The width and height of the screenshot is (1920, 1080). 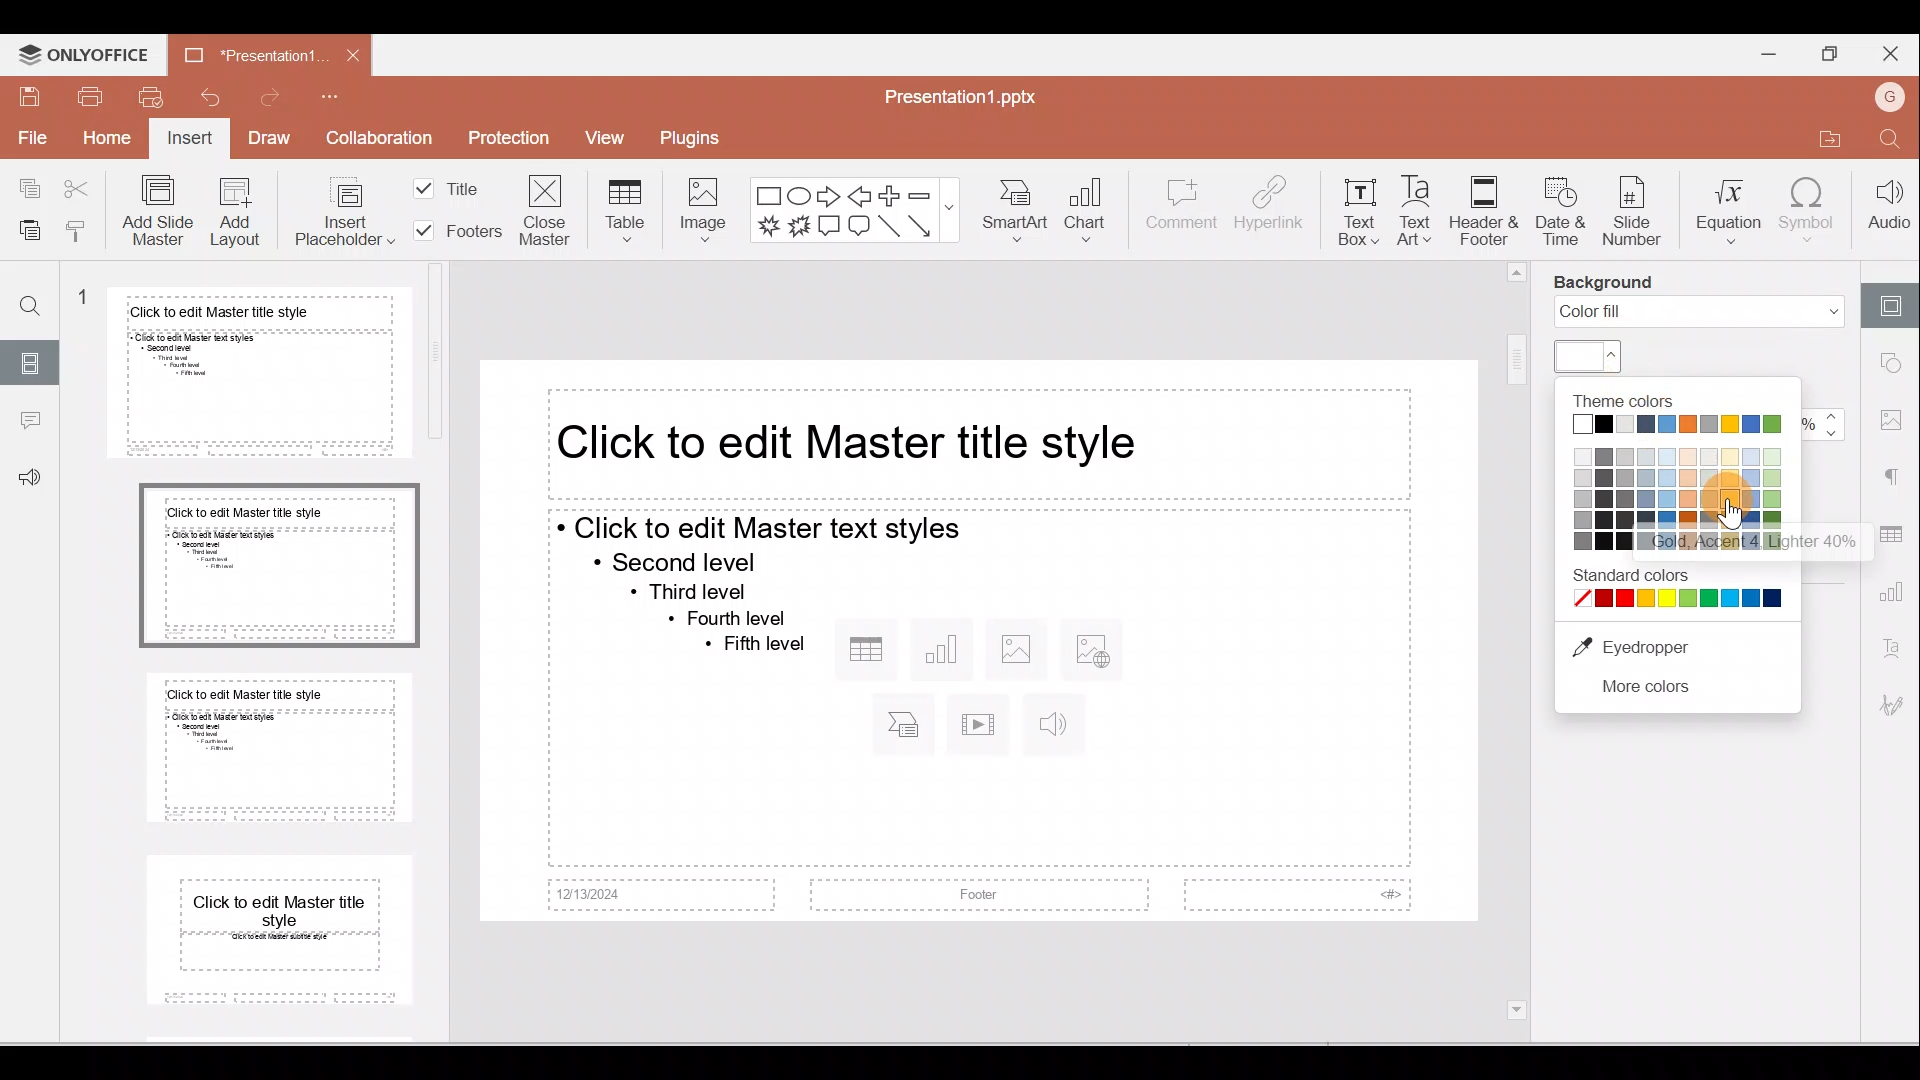 What do you see at coordinates (208, 95) in the screenshot?
I see `Undo` at bounding box center [208, 95].